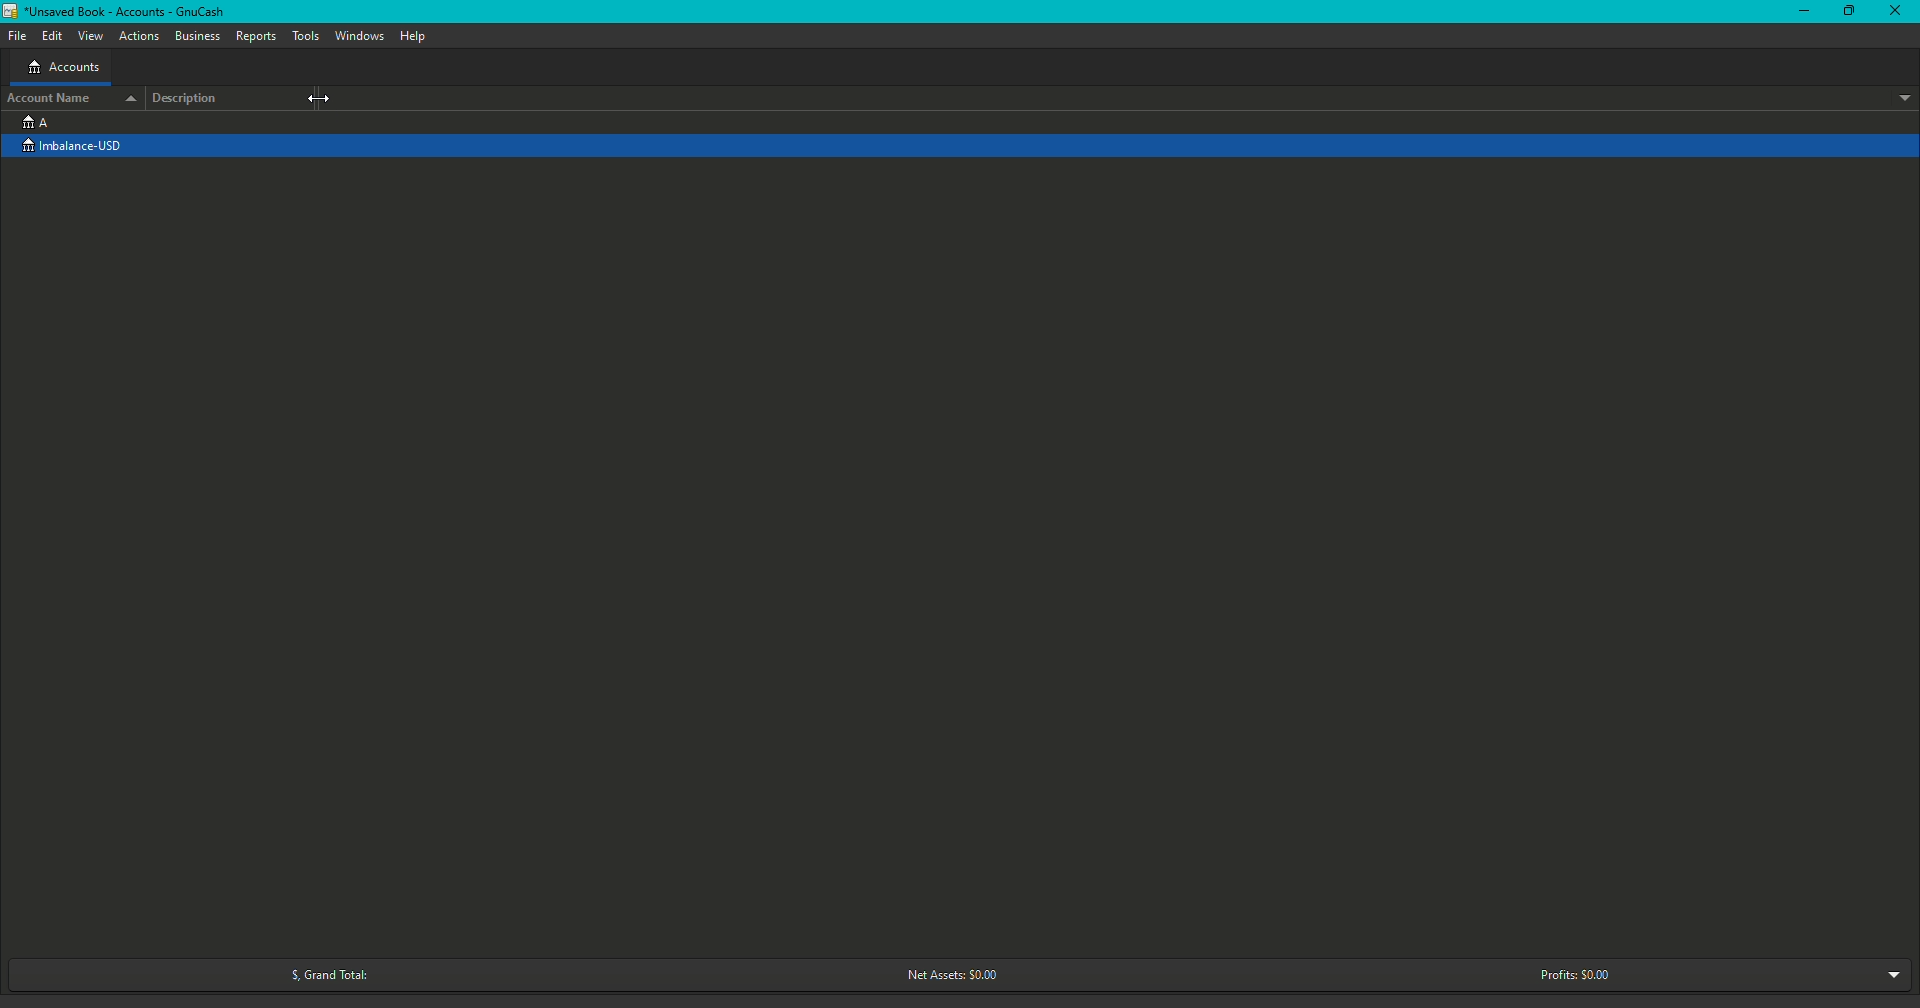 This screenshot has width=1920, height=1008. Describe the element at coordinates (35, 121) in the screenshot. I see `Account A` at that location.